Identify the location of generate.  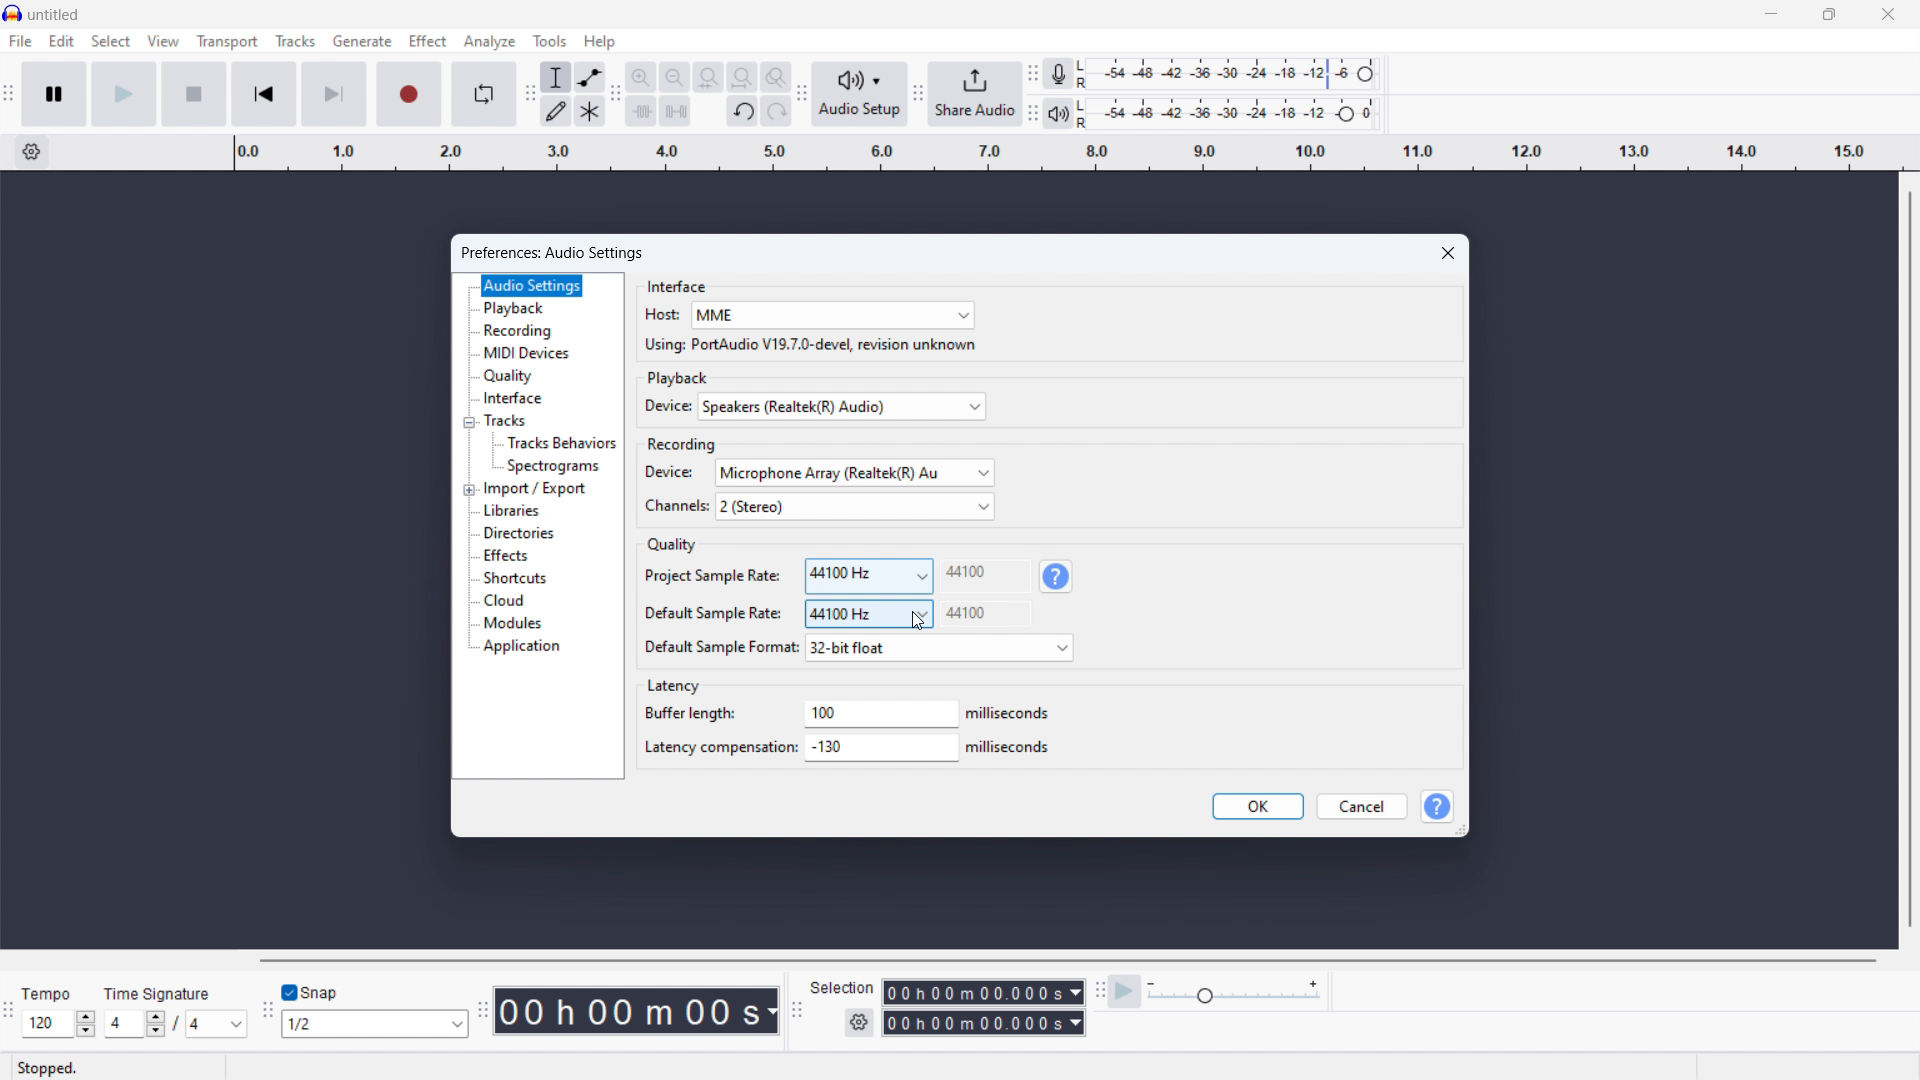
(362, 41).